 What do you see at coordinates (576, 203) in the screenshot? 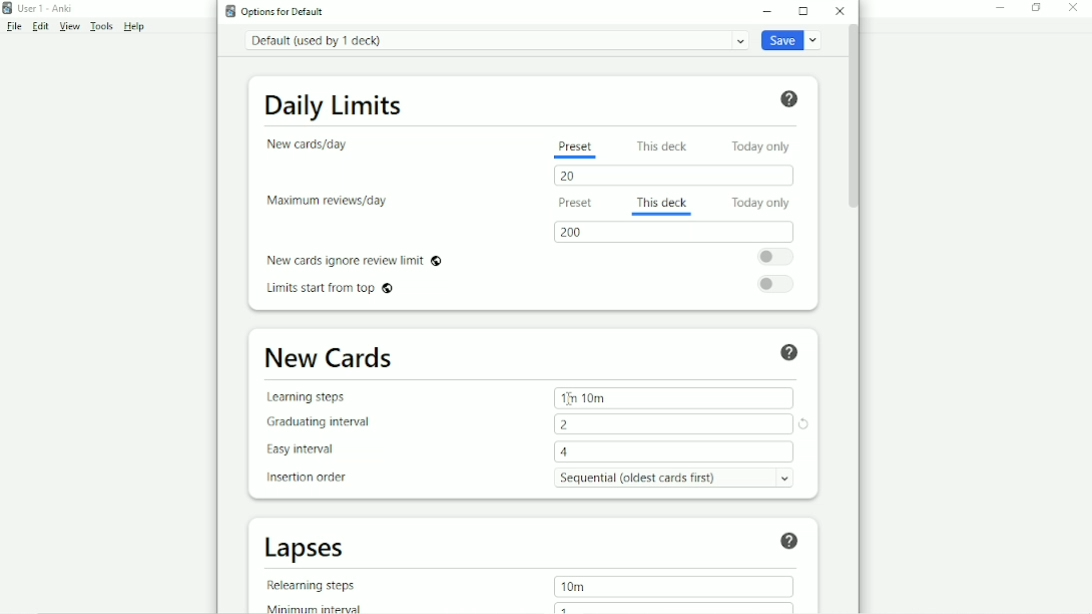
I see `Preset` at bounding box center [576, 203].